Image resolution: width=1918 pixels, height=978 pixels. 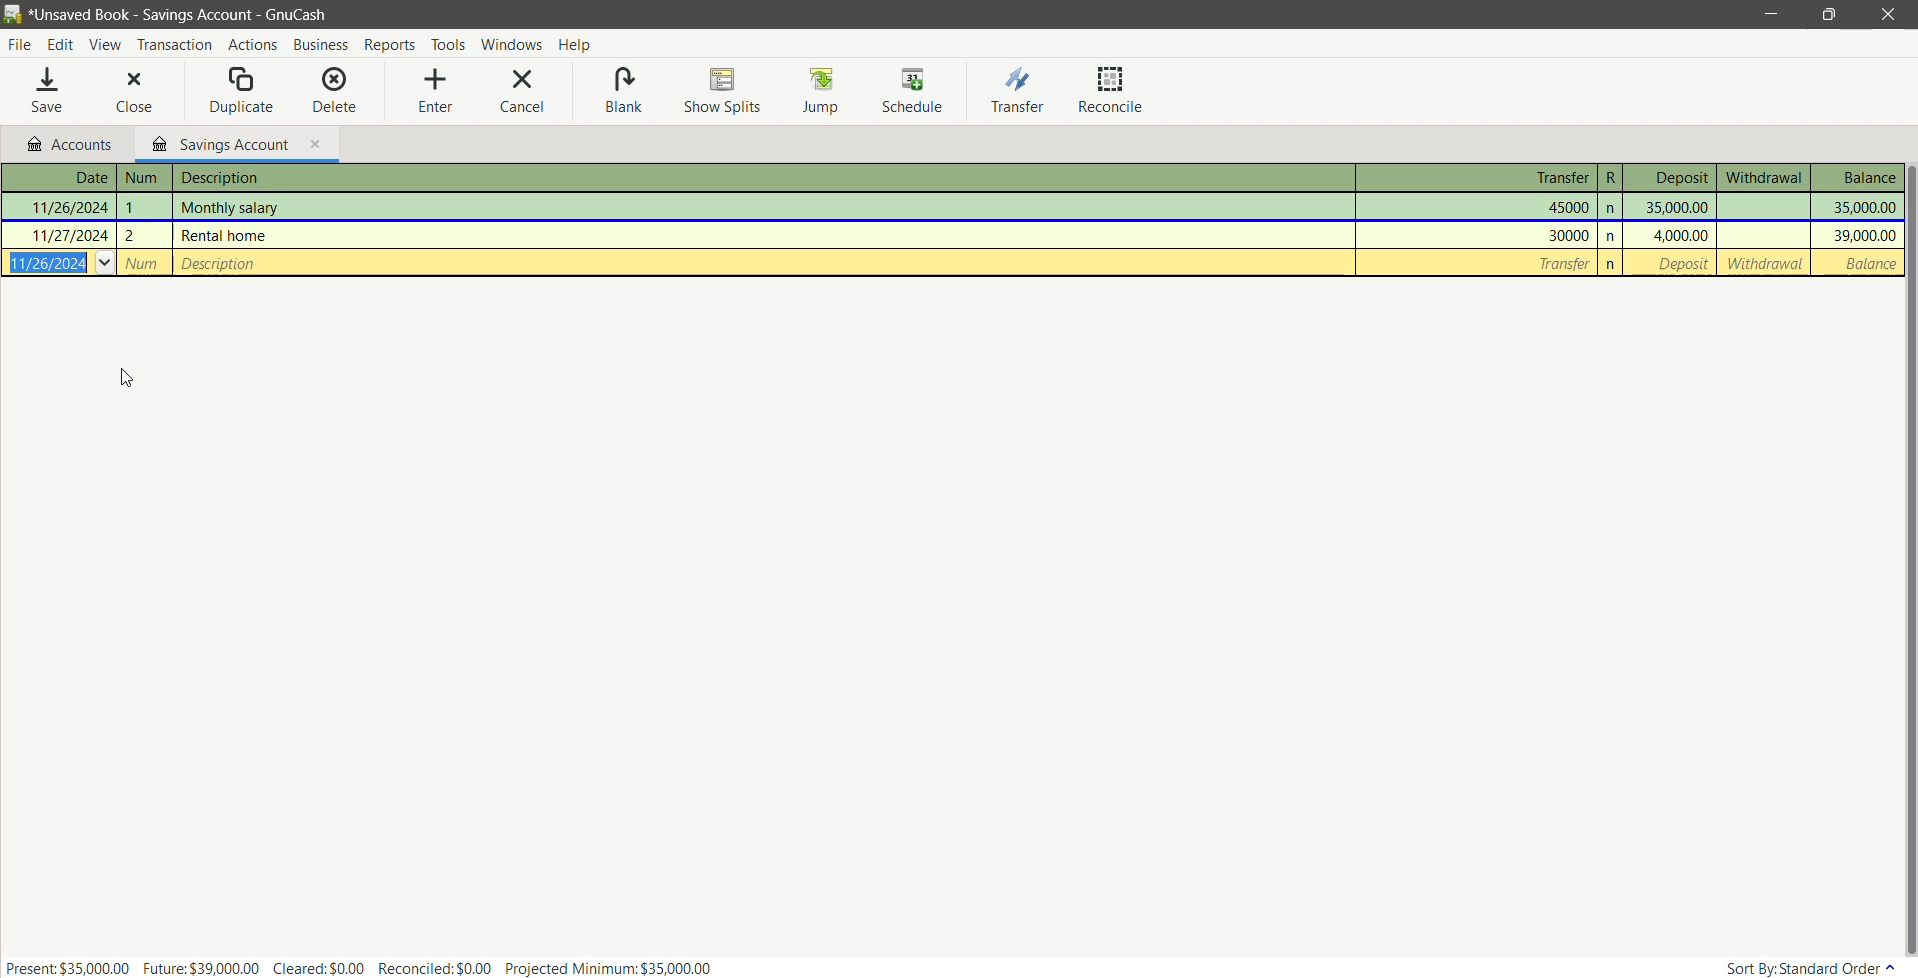 I want to click on Business, so click(x=321, y=43).